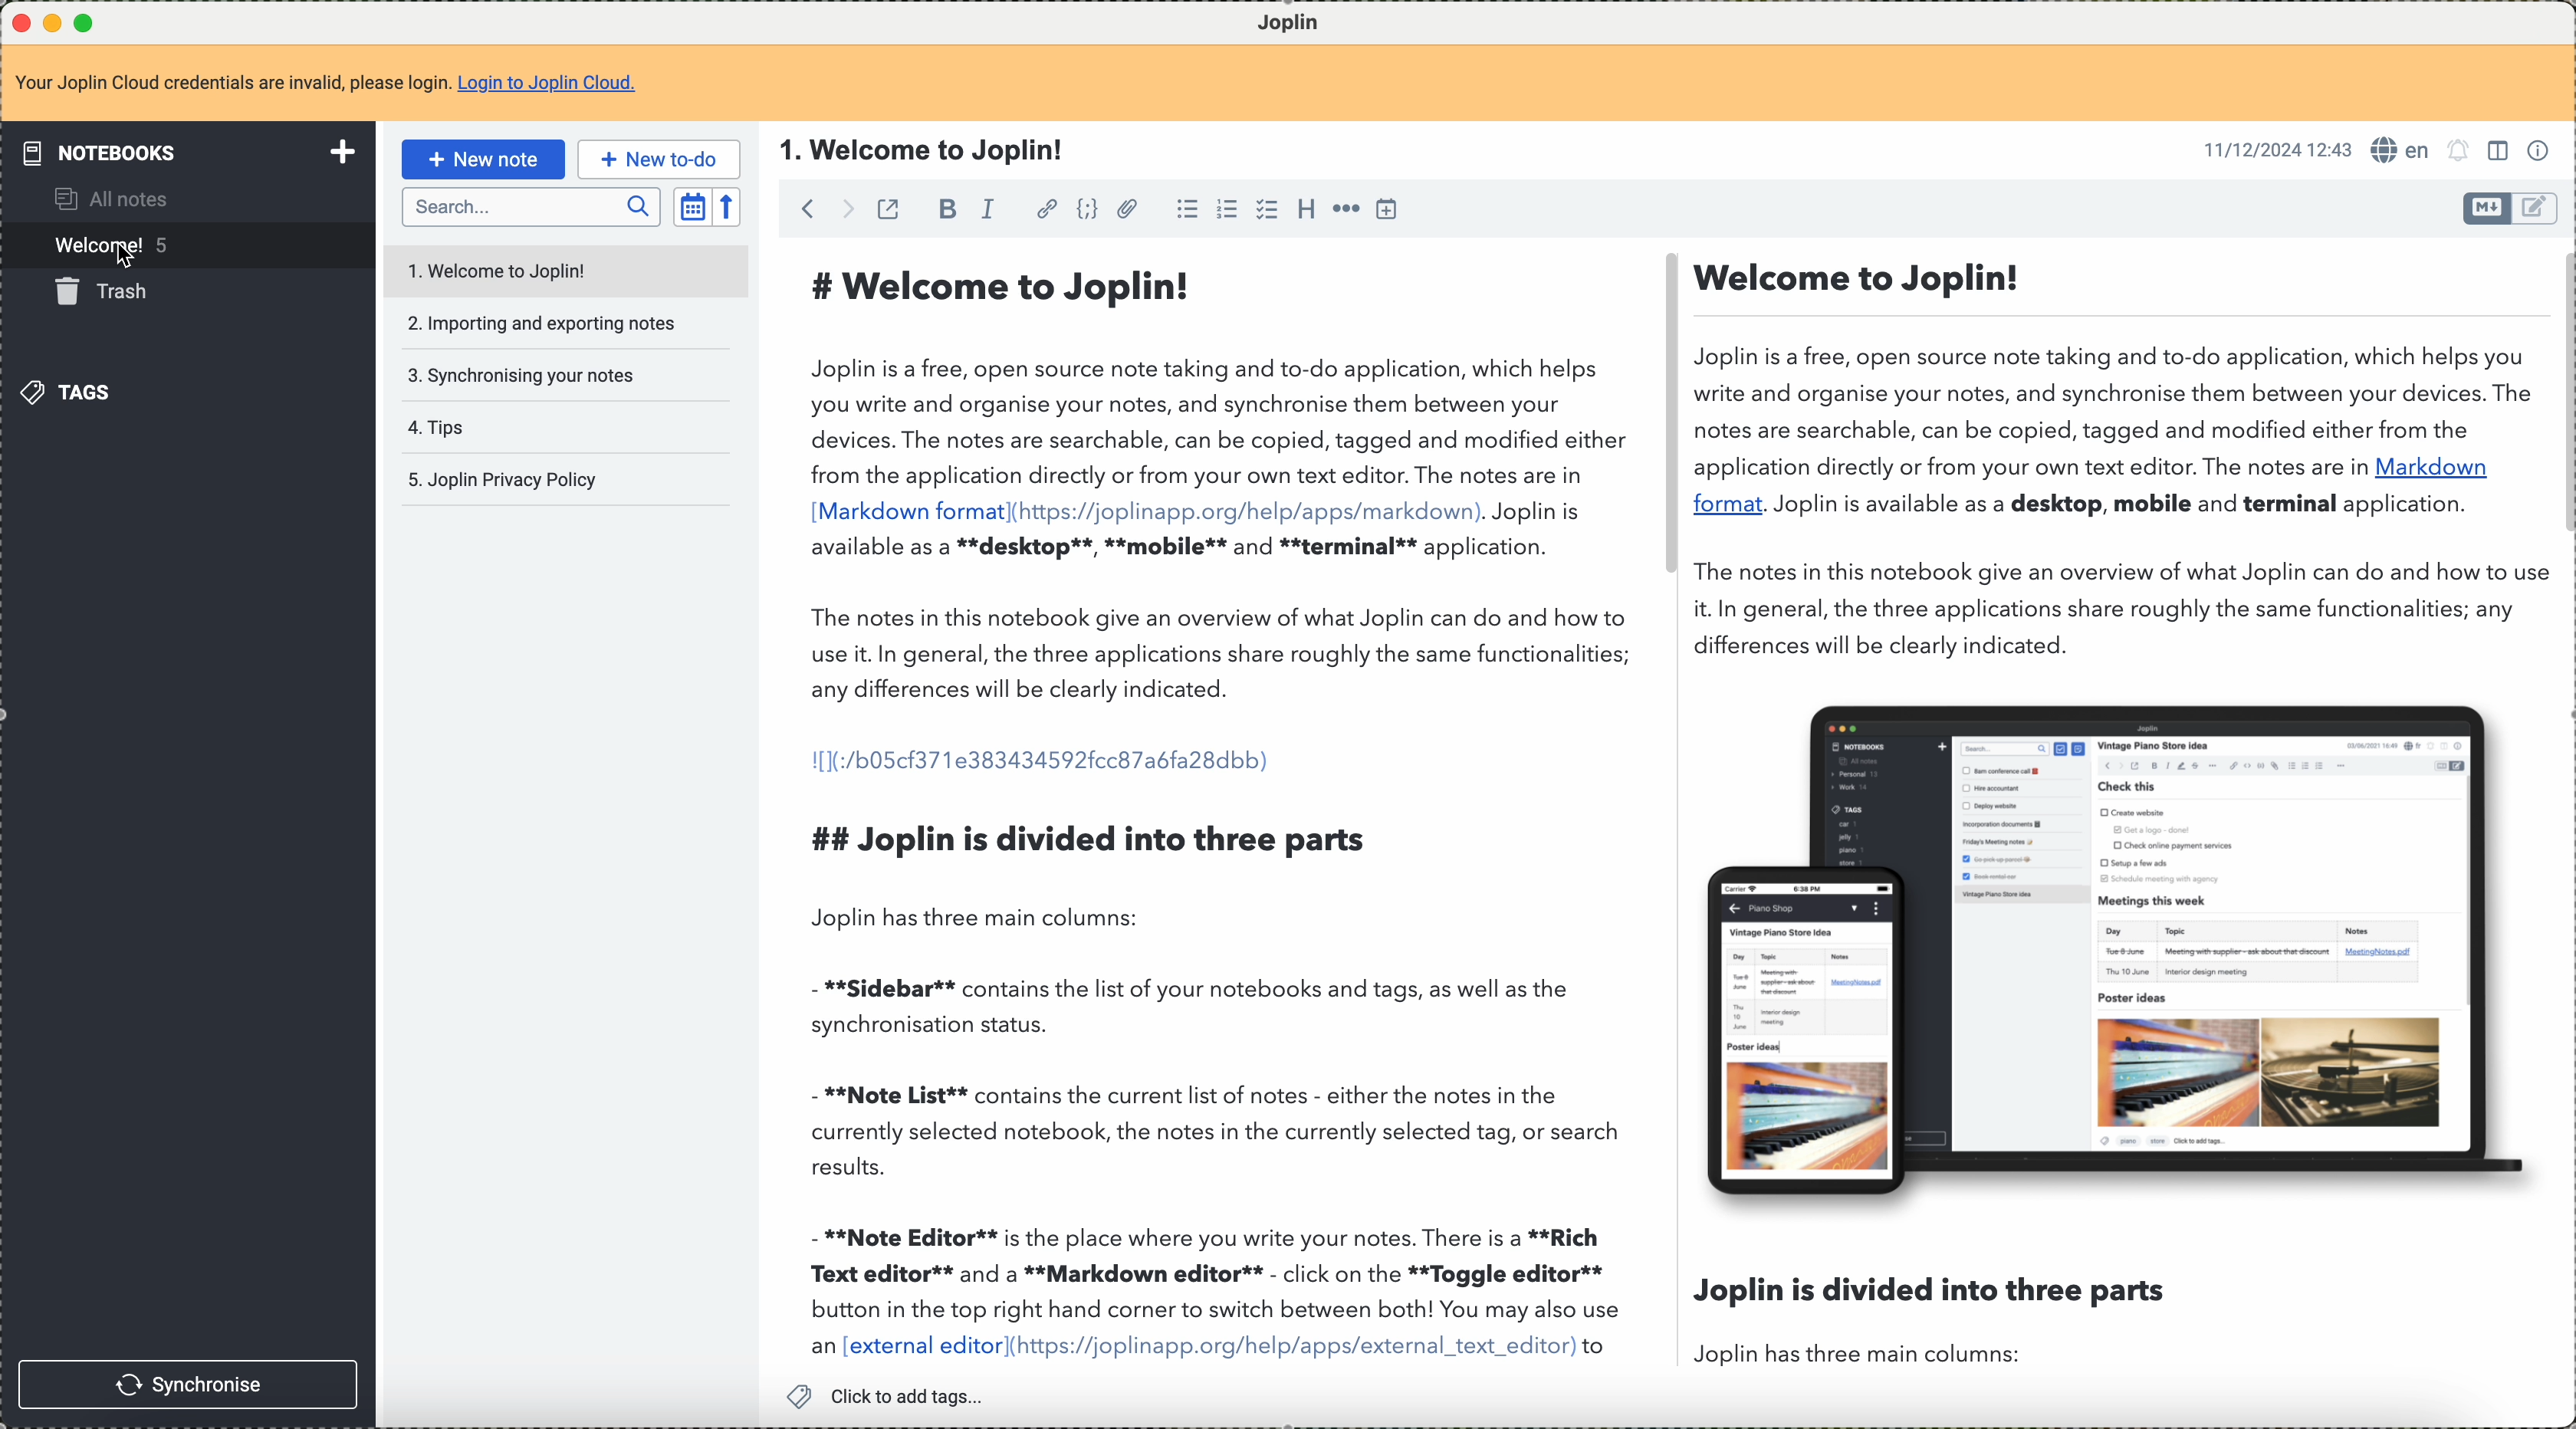 The height and width of the screenshot is (1429, 2576). Describe the element at coordinates (846, 208) in the screenshot. I see `navigate foward` at that location.